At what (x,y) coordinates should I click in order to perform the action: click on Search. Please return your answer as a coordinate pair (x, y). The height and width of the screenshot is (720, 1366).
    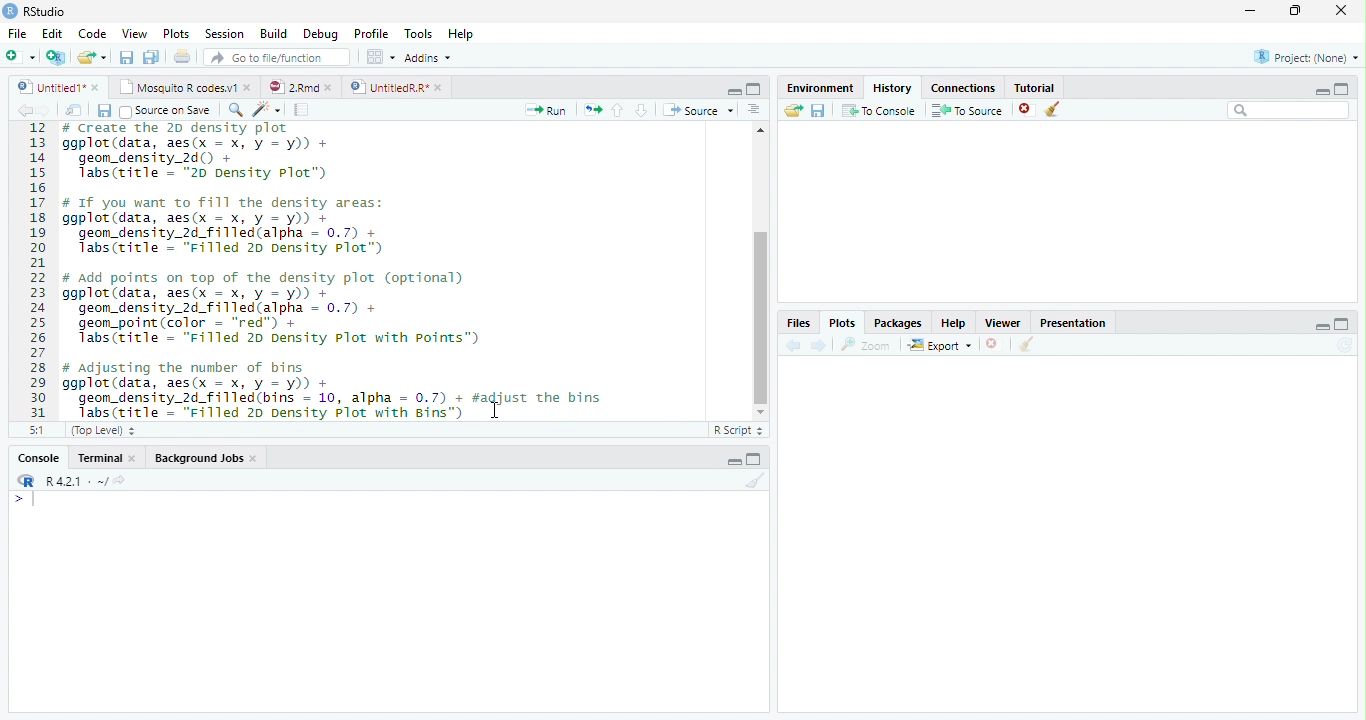
    Looking at the image, I should click on (1289, 110).